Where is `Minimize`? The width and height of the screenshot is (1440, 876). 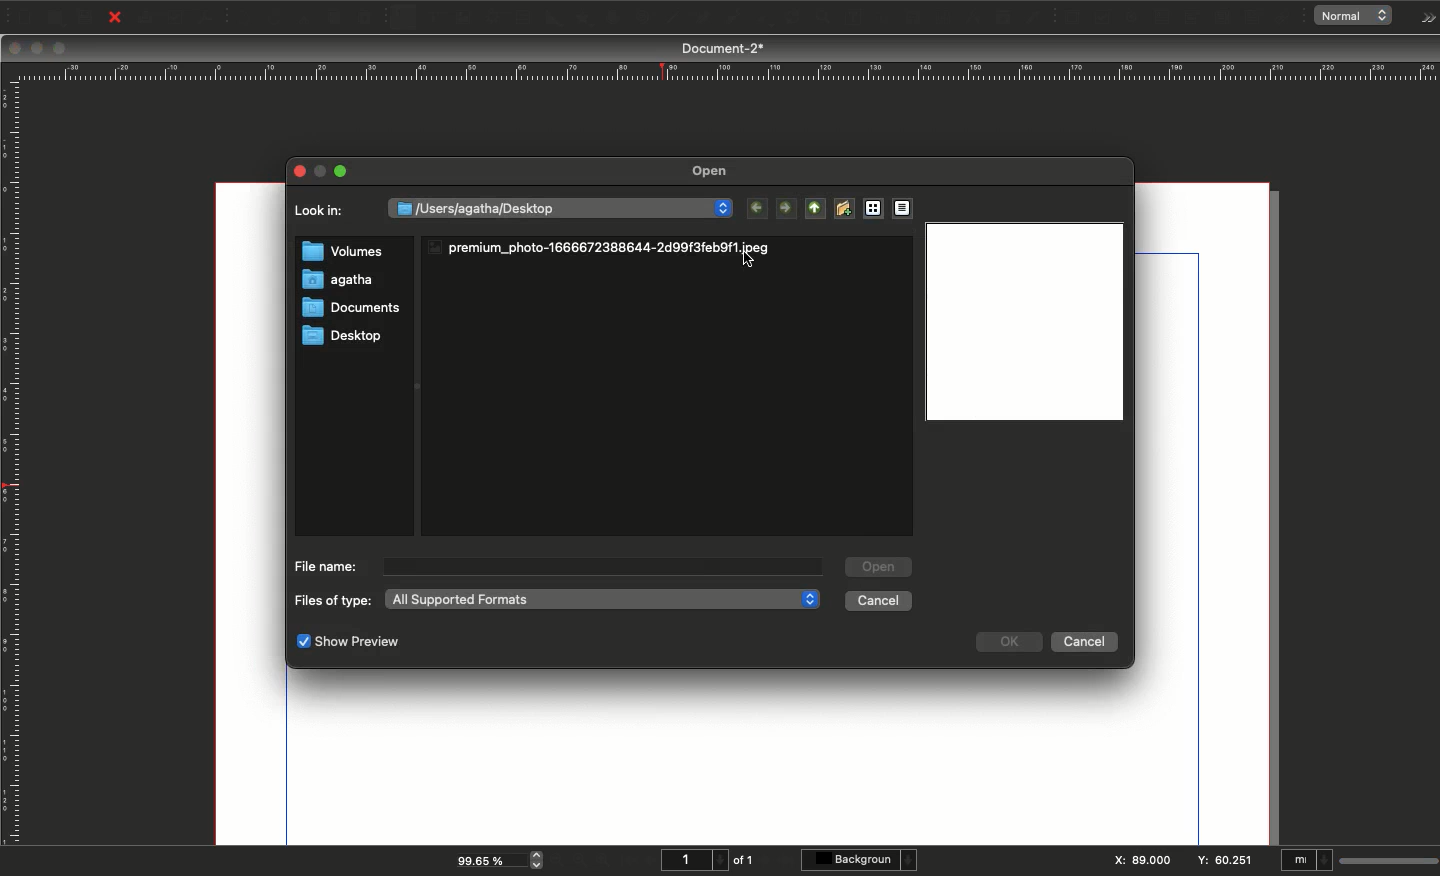 Minimize is located at coordinates (39, 49).